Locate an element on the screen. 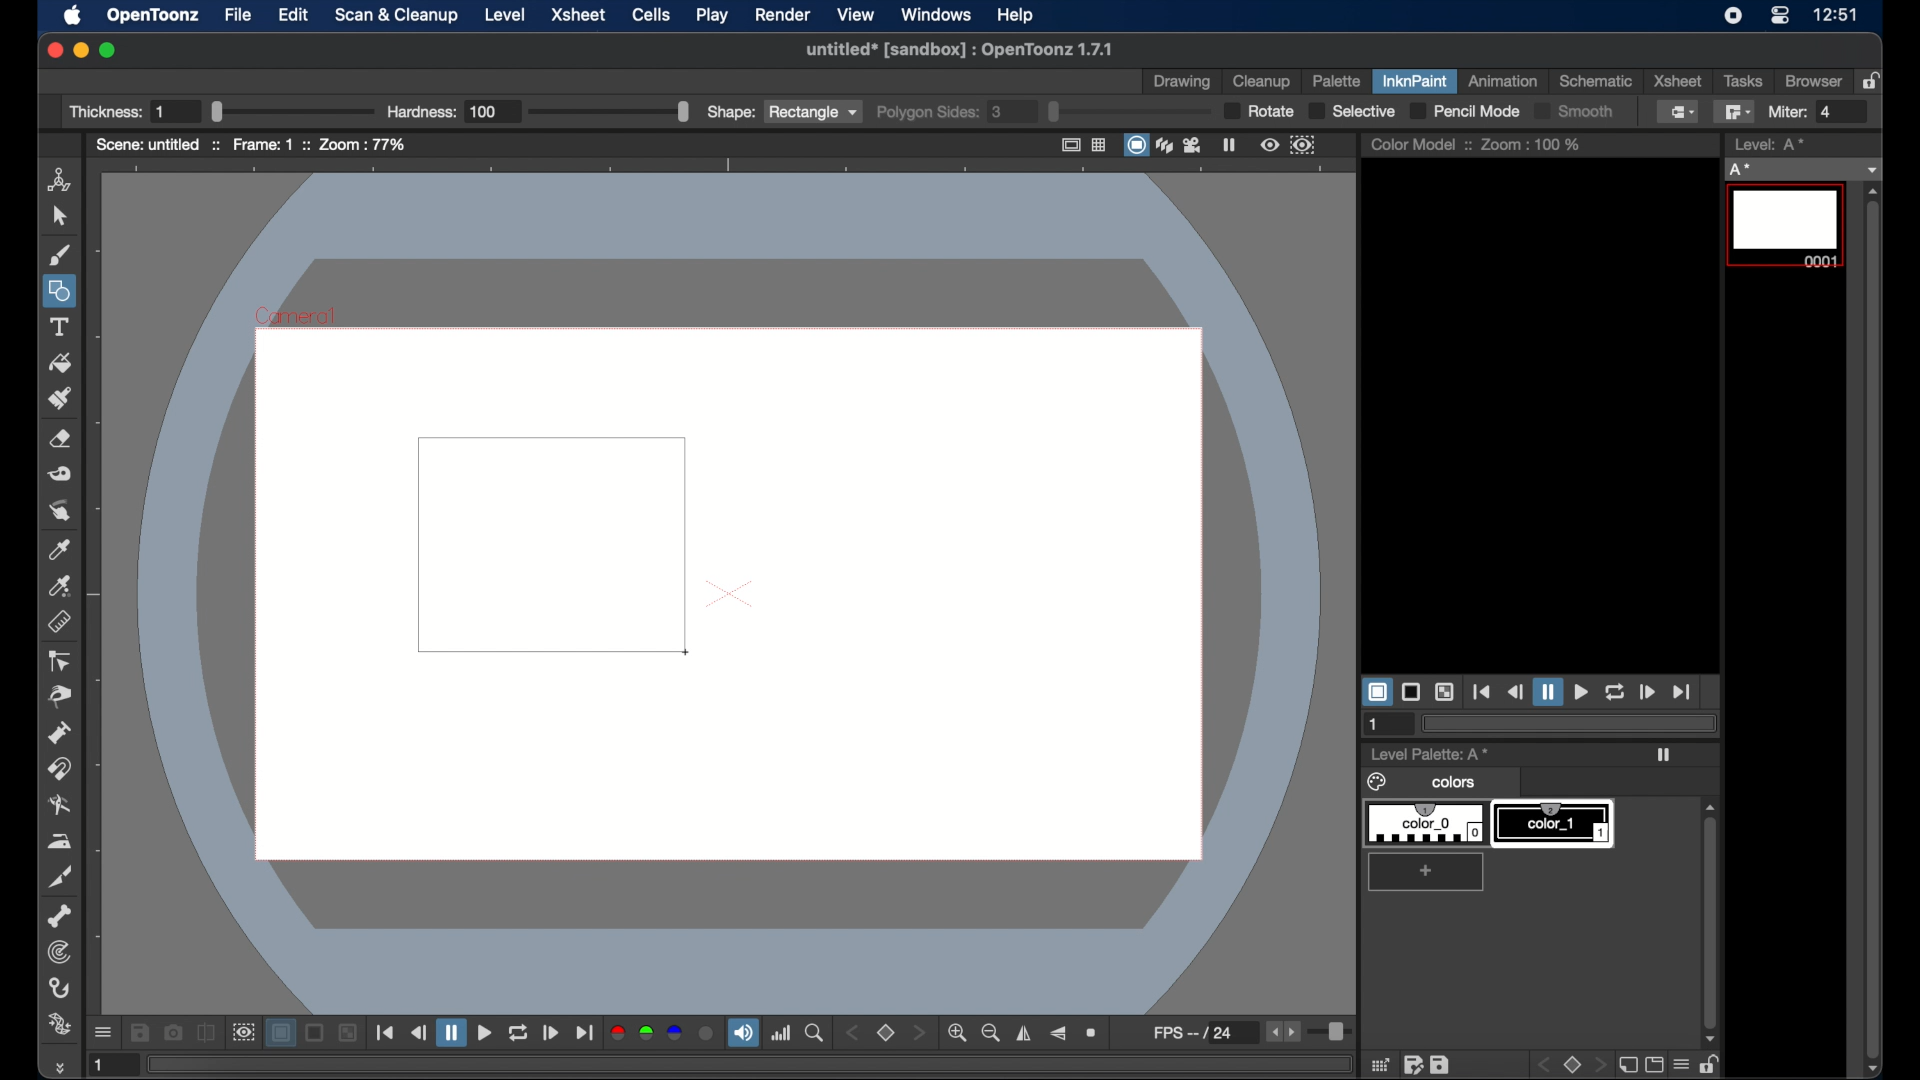 The width and height of the screenshot is (1920, 1080). forward is located at coordinates (1646, 691).